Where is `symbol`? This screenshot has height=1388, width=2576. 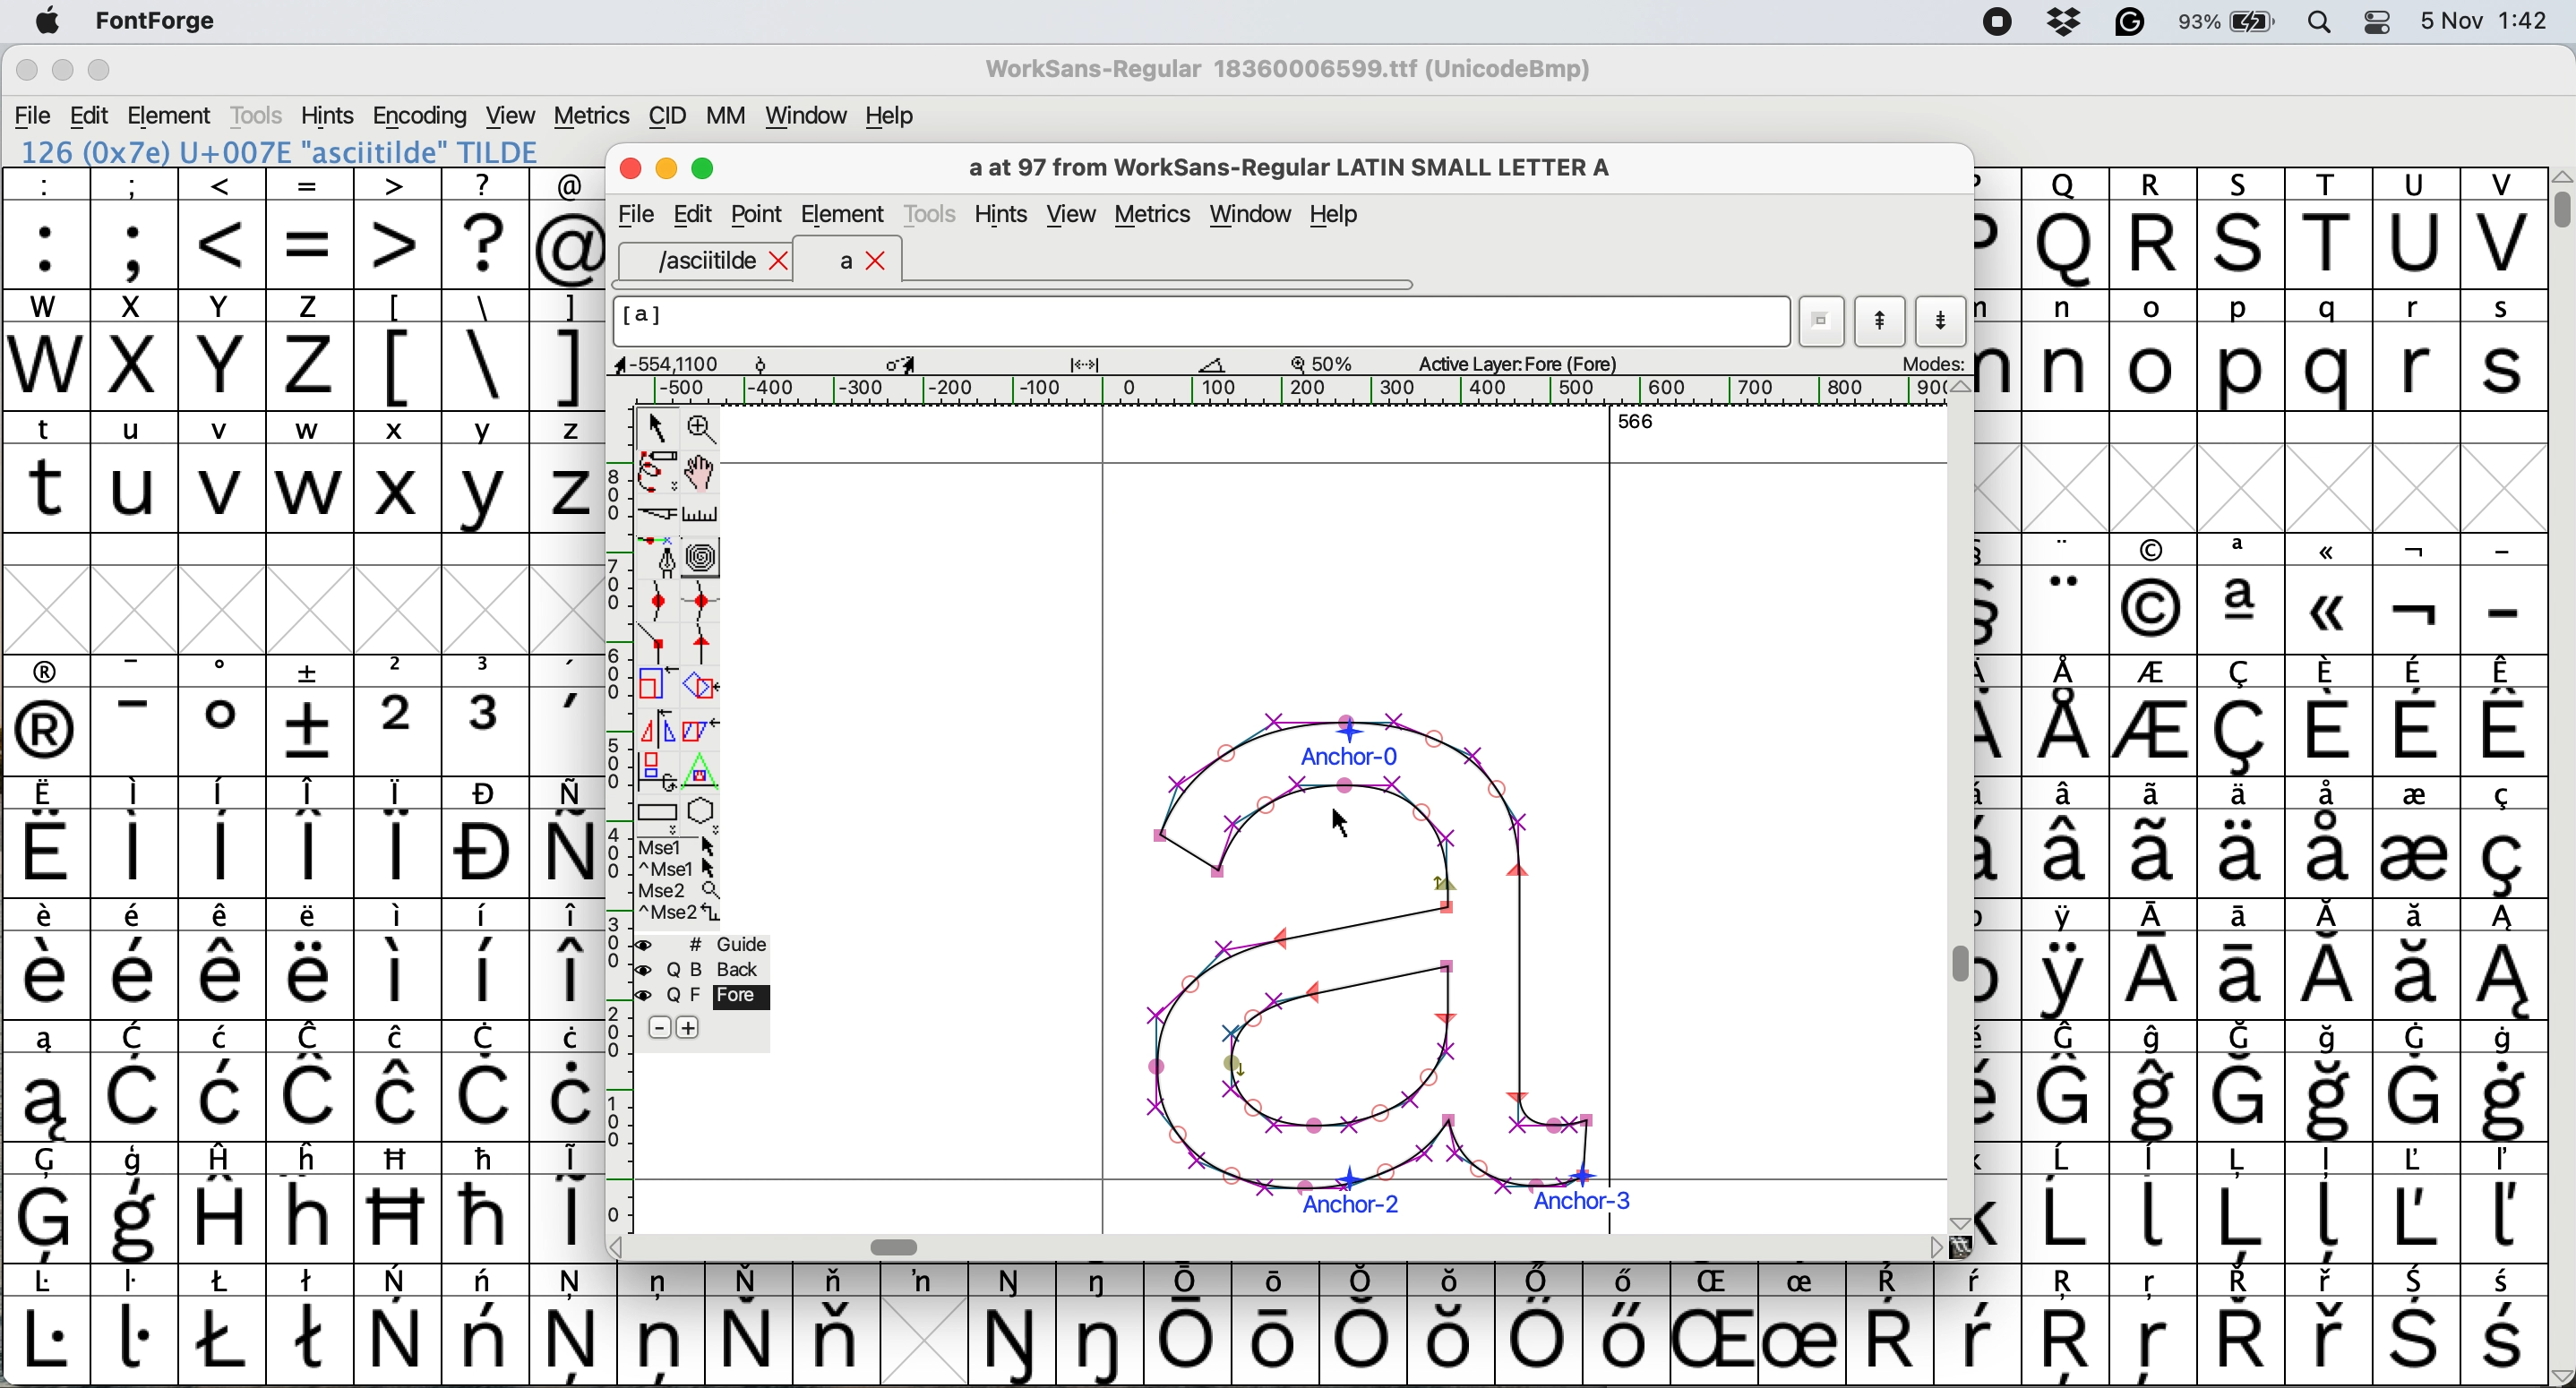
symbol is located at coordinates (2240, 1202).